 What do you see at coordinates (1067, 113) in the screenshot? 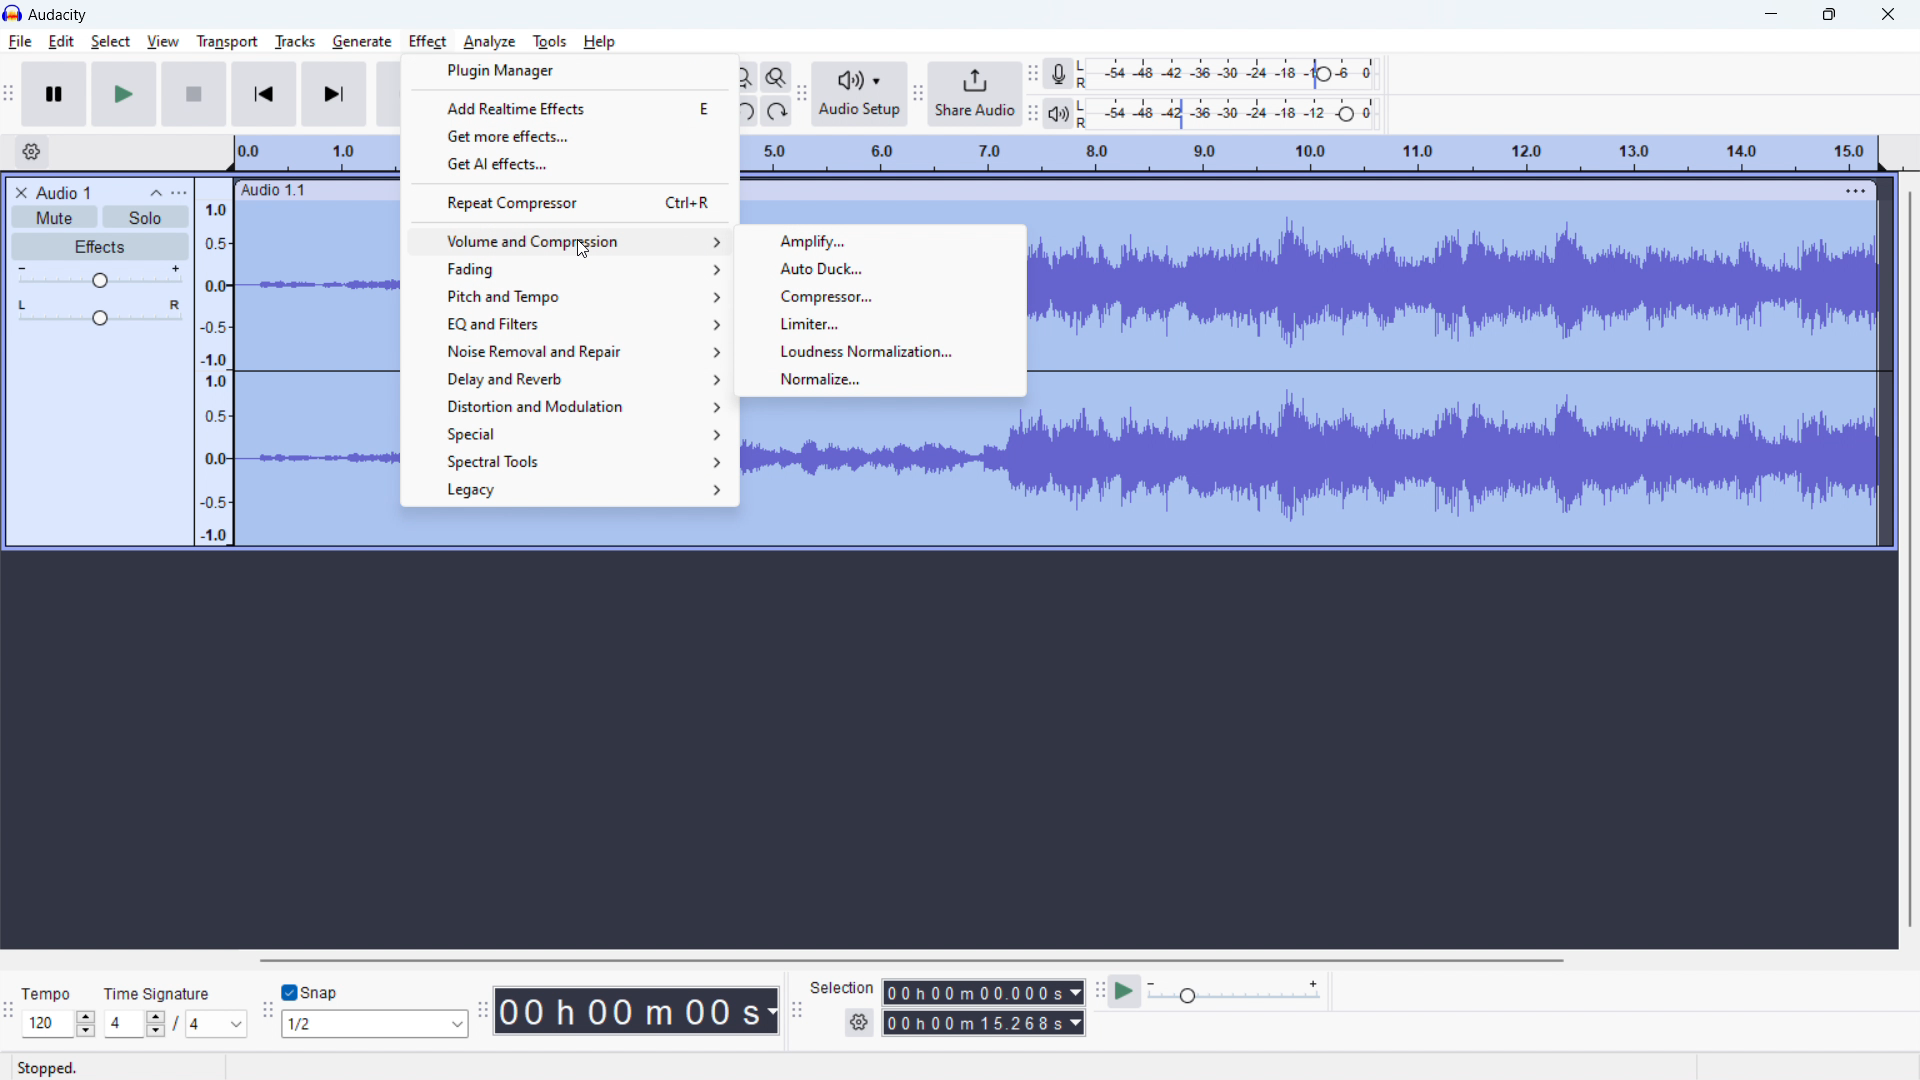
I see `playback meter` at bounding box center [1067, 113].